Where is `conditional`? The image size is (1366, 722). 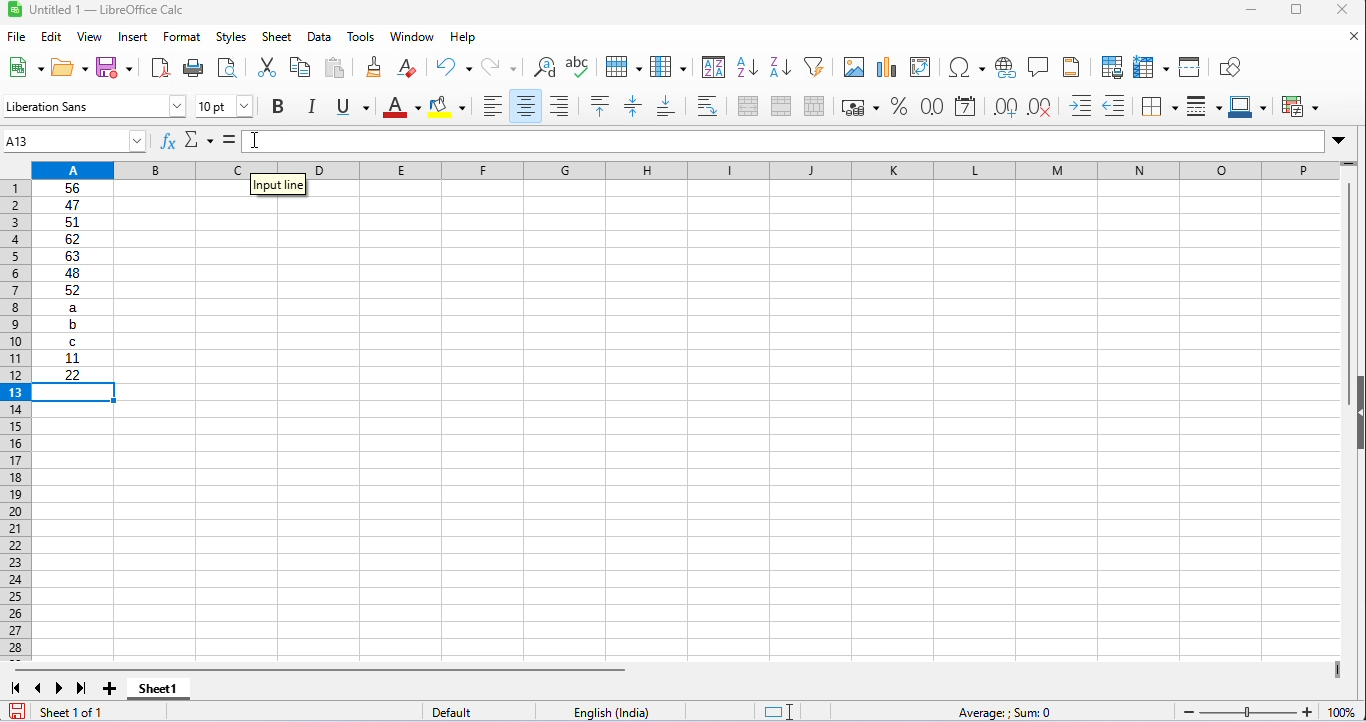 conditional is located at coordinates (1299, 105).